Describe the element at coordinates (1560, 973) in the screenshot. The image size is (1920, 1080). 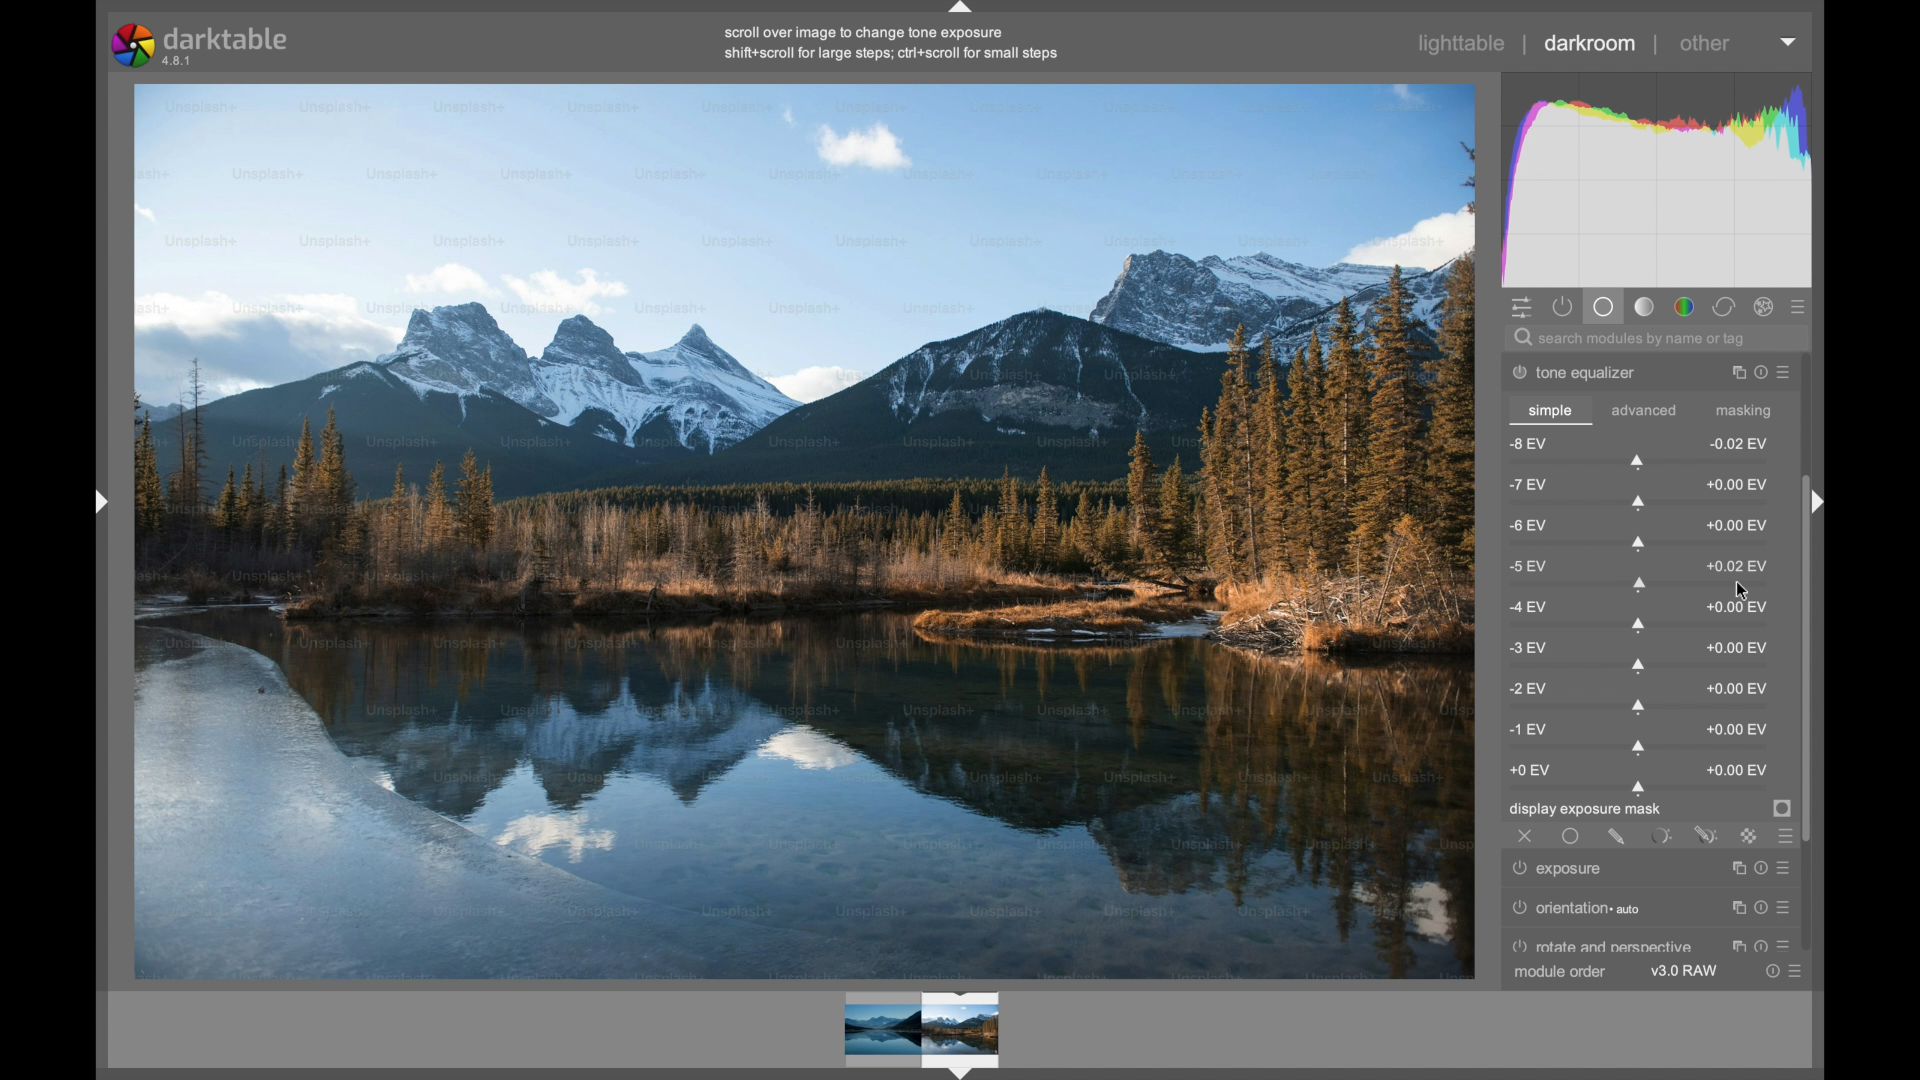
I see `module order` at that location.